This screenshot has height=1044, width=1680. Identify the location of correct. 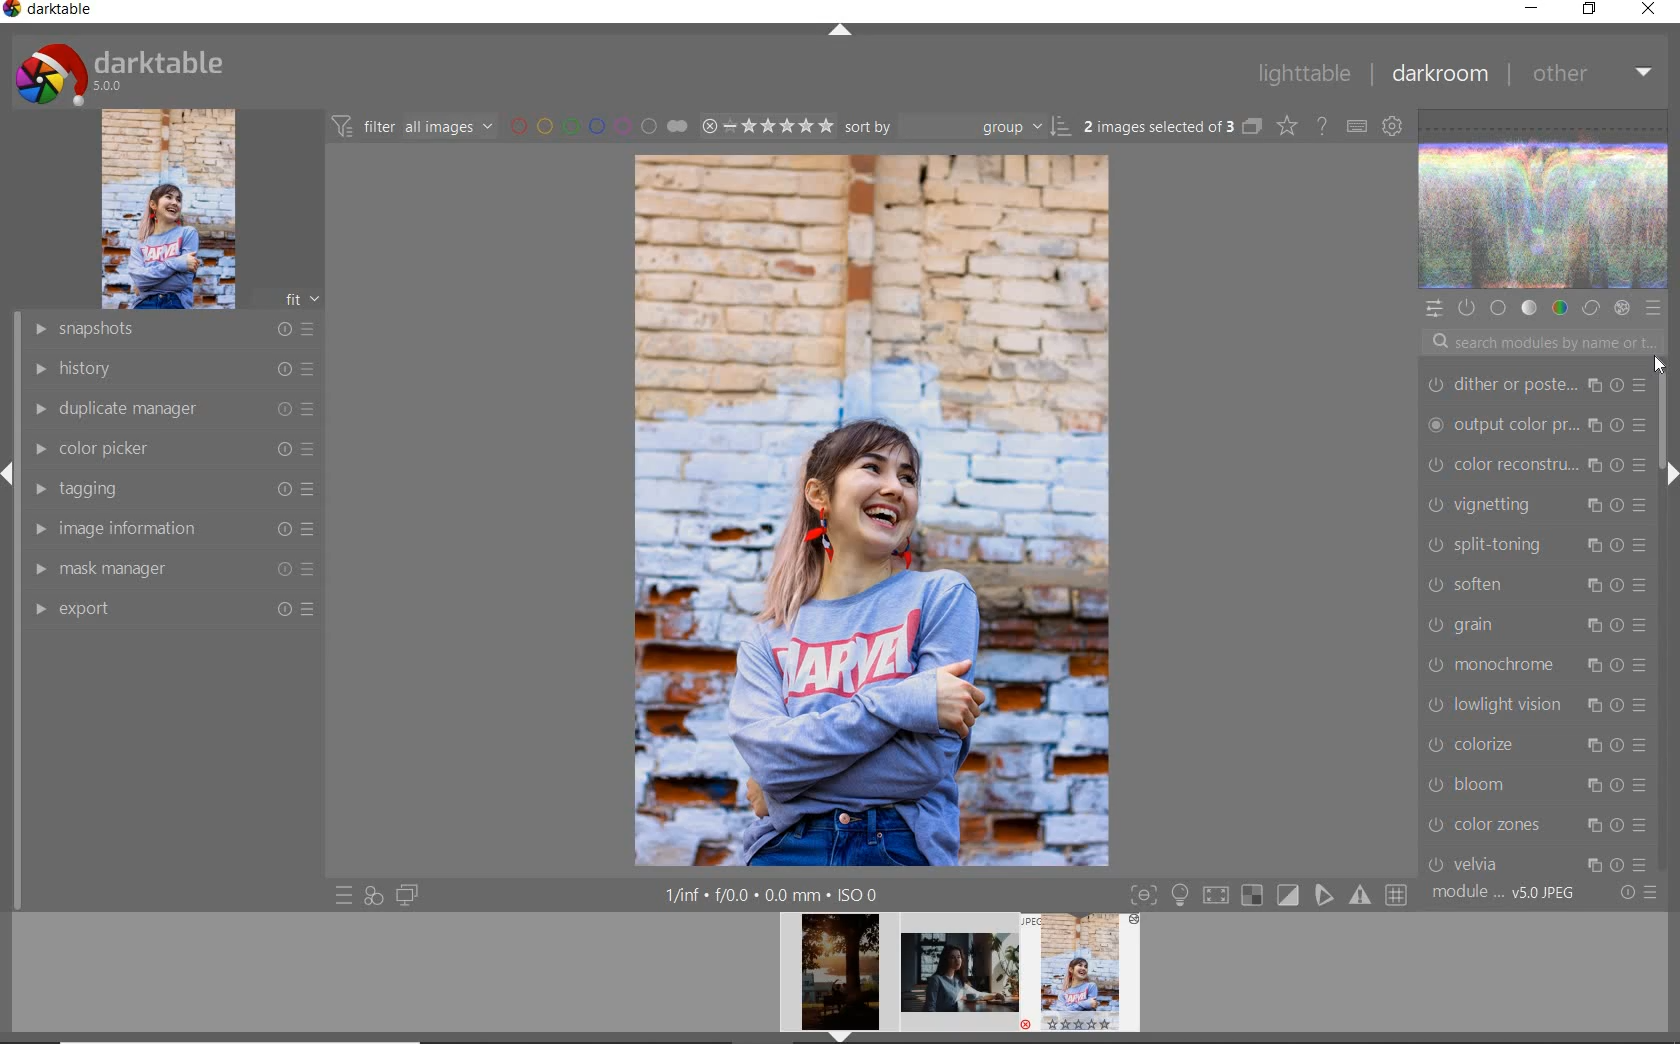
(1591, 309).